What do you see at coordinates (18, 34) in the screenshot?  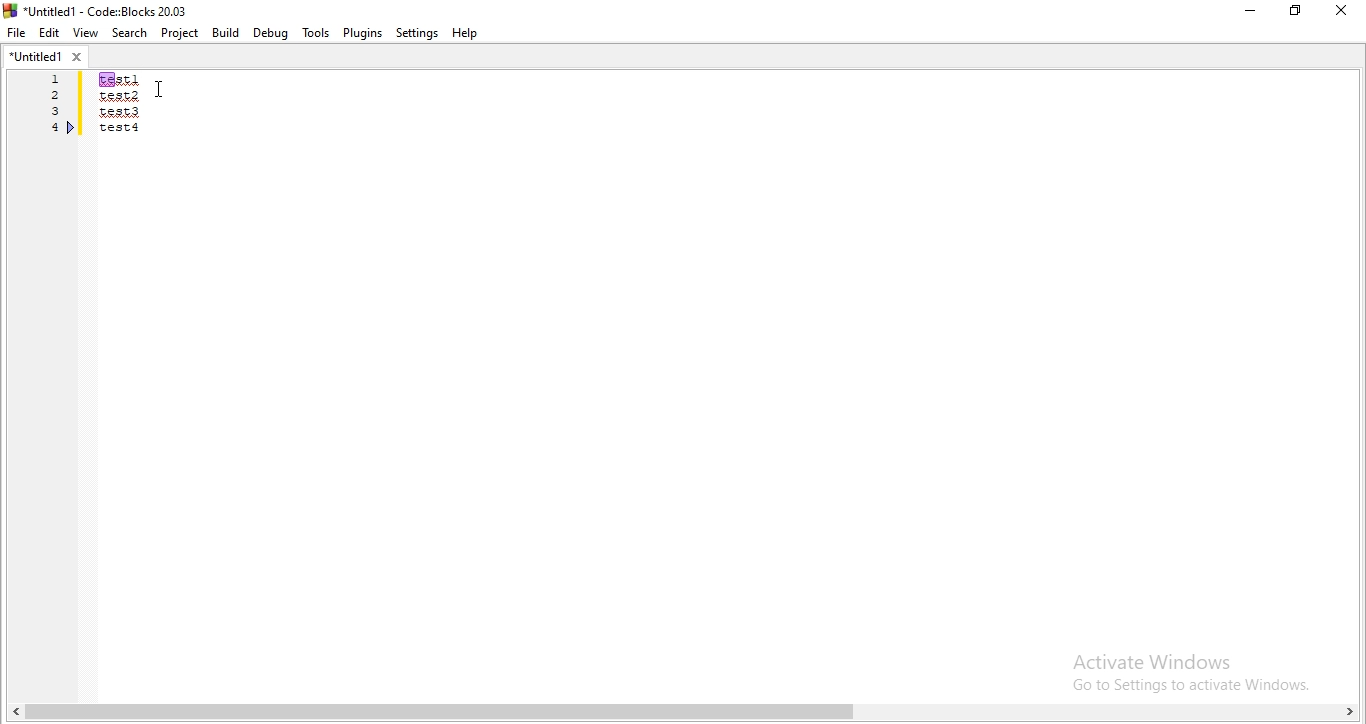 I see `File` at bounding box center [18, 34].